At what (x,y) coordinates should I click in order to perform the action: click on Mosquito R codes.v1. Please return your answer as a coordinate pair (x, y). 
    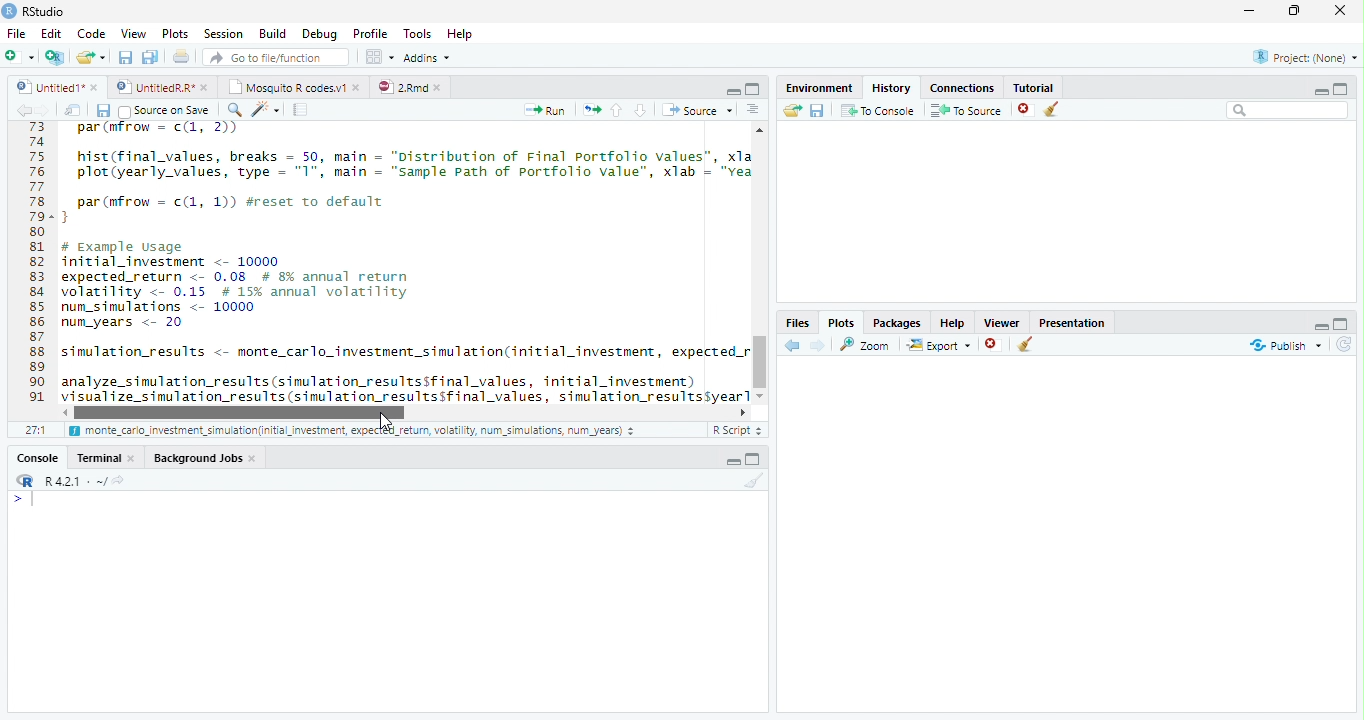
    Looking at the image, I should click on (292, 86).